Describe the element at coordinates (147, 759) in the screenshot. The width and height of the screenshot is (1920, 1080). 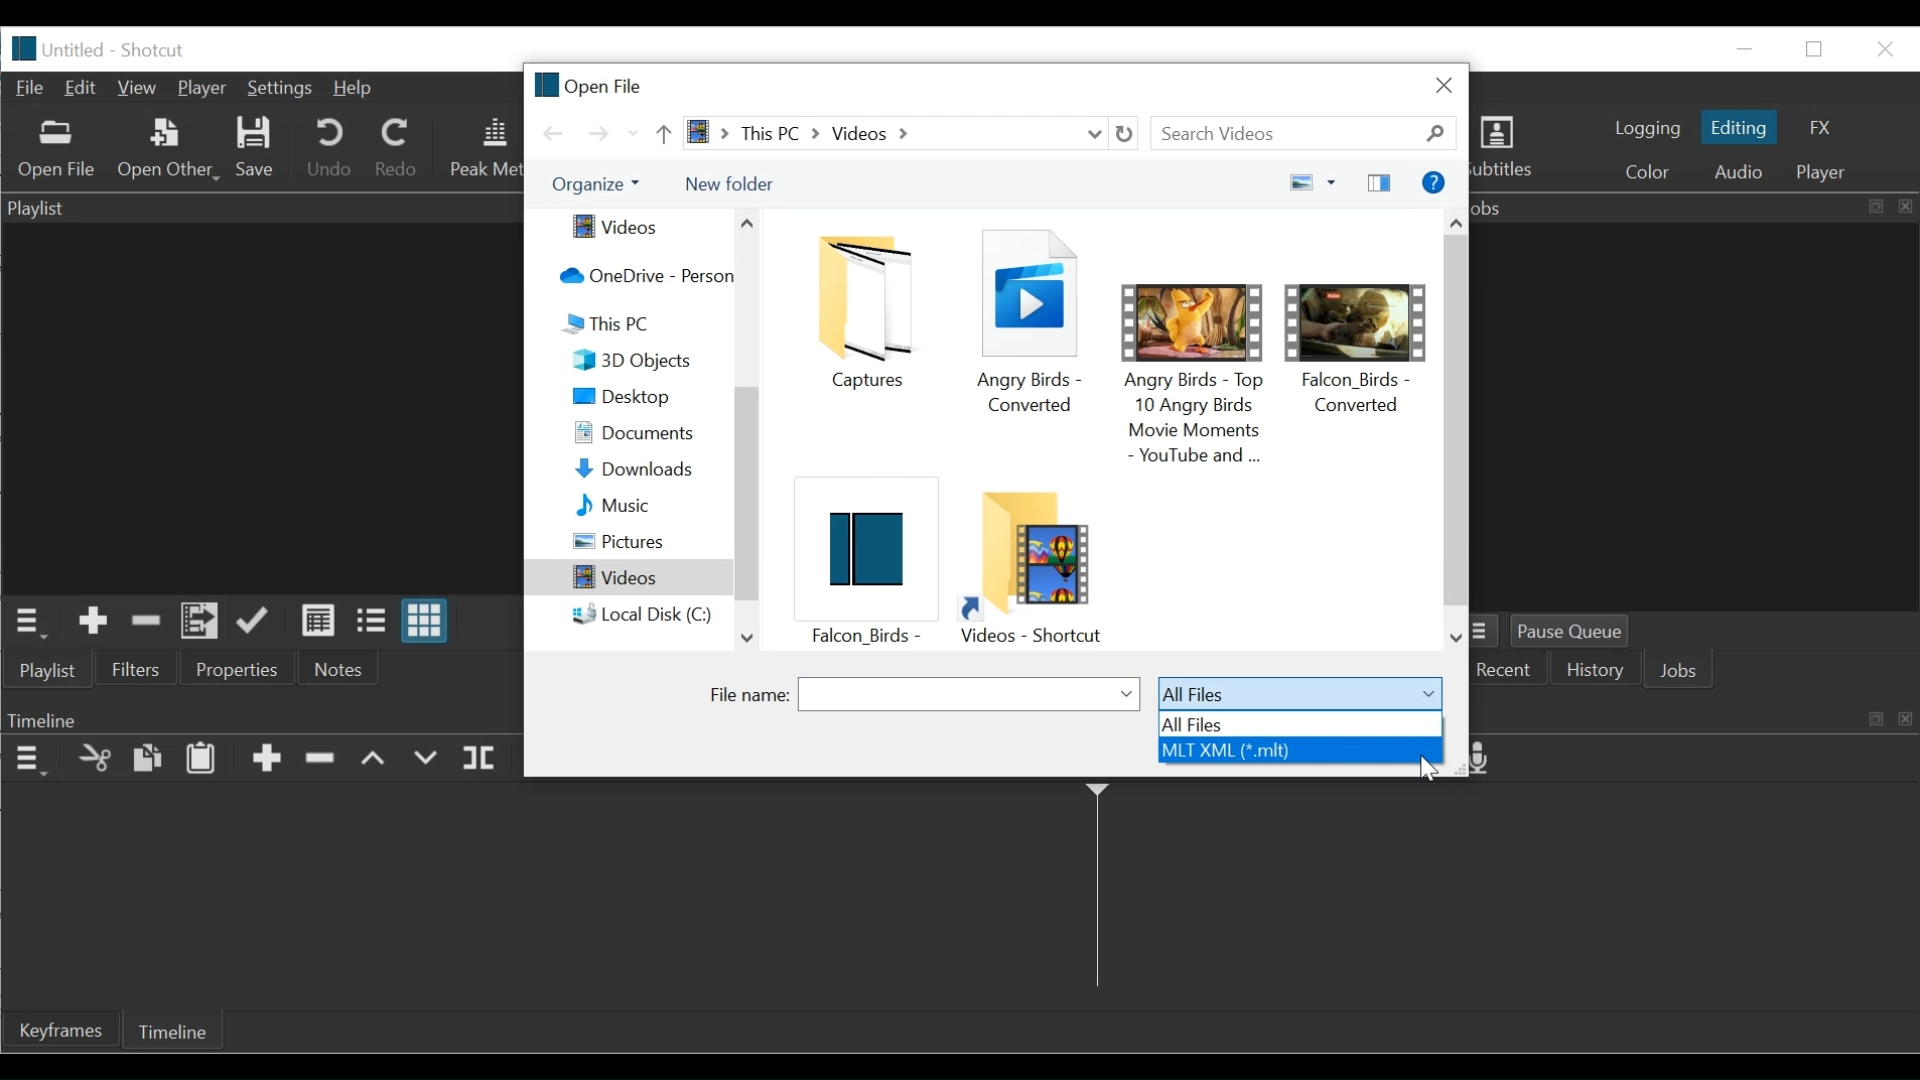
I see `Copy` at that location.